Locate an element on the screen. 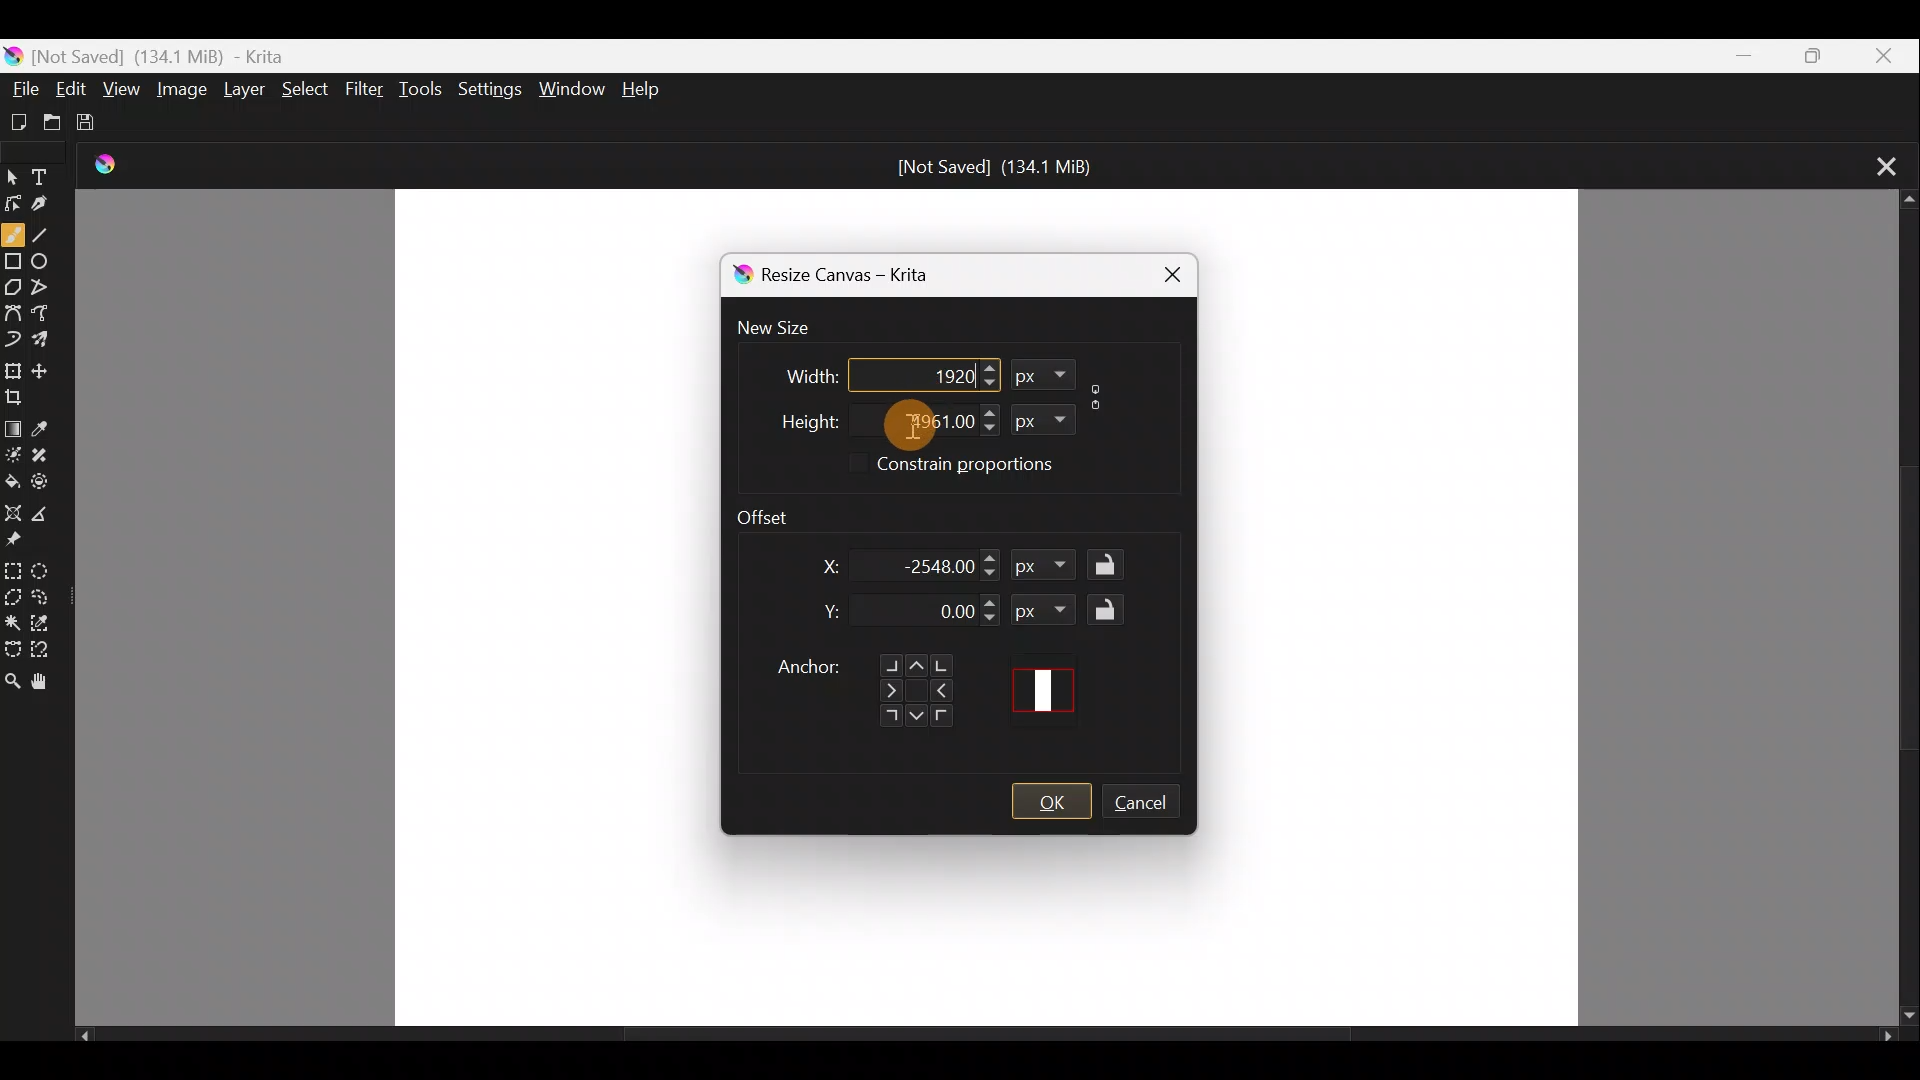  Preview is located at coordinates (1050, 690).